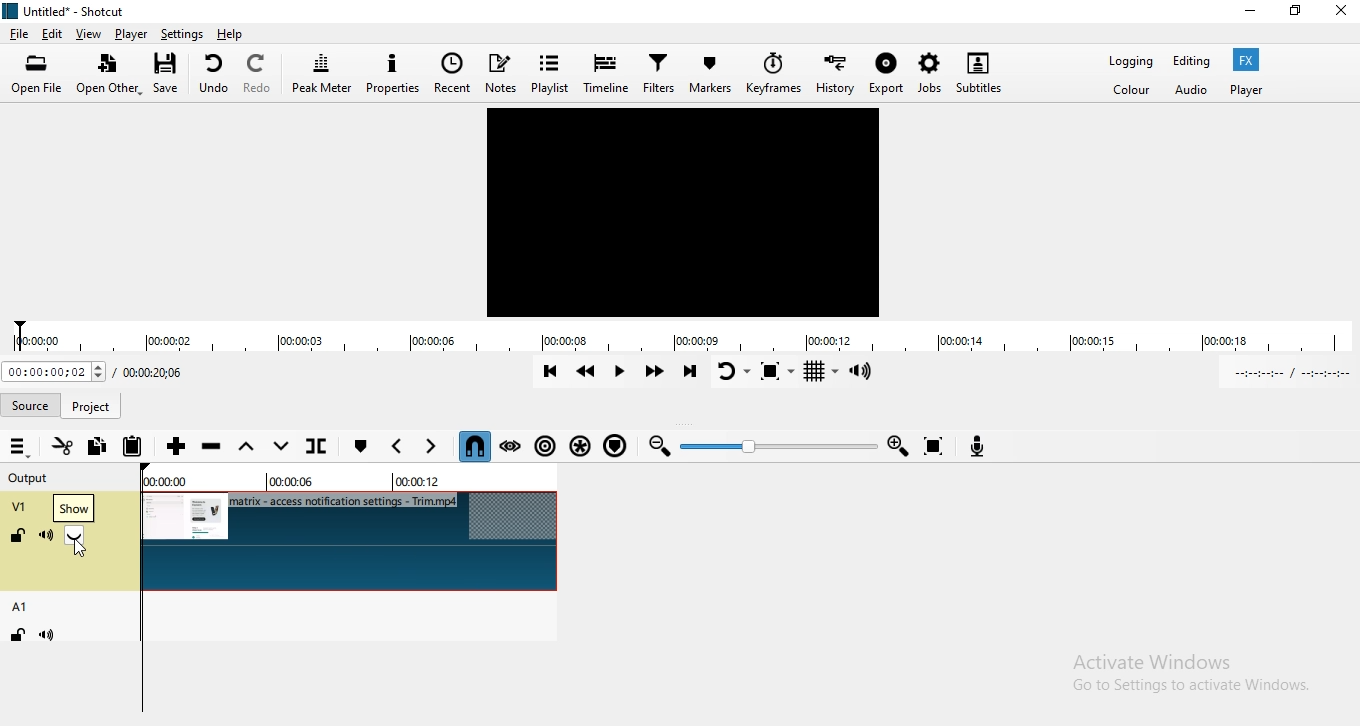 This screenshot has height=726, width=1360. I want to click on Time markers, so click(351, 483).